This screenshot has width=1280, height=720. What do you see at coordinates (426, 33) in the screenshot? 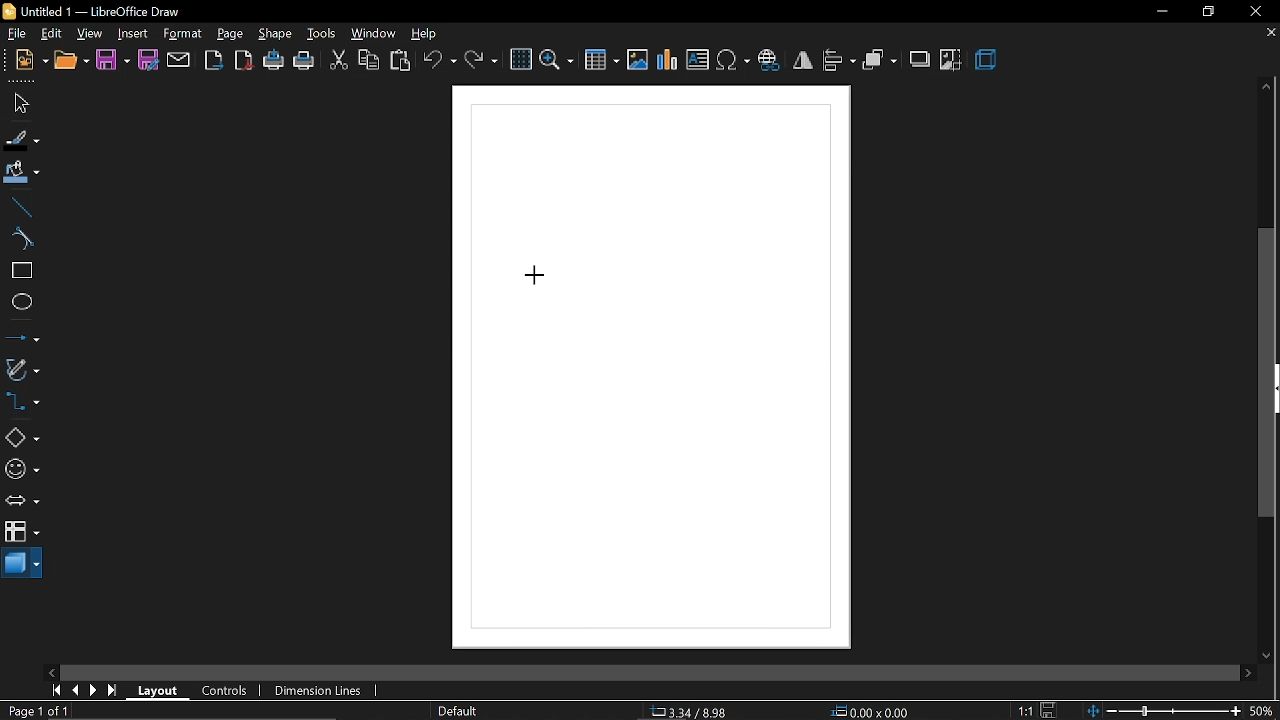
I see `help` at bounding box center [426, 33].